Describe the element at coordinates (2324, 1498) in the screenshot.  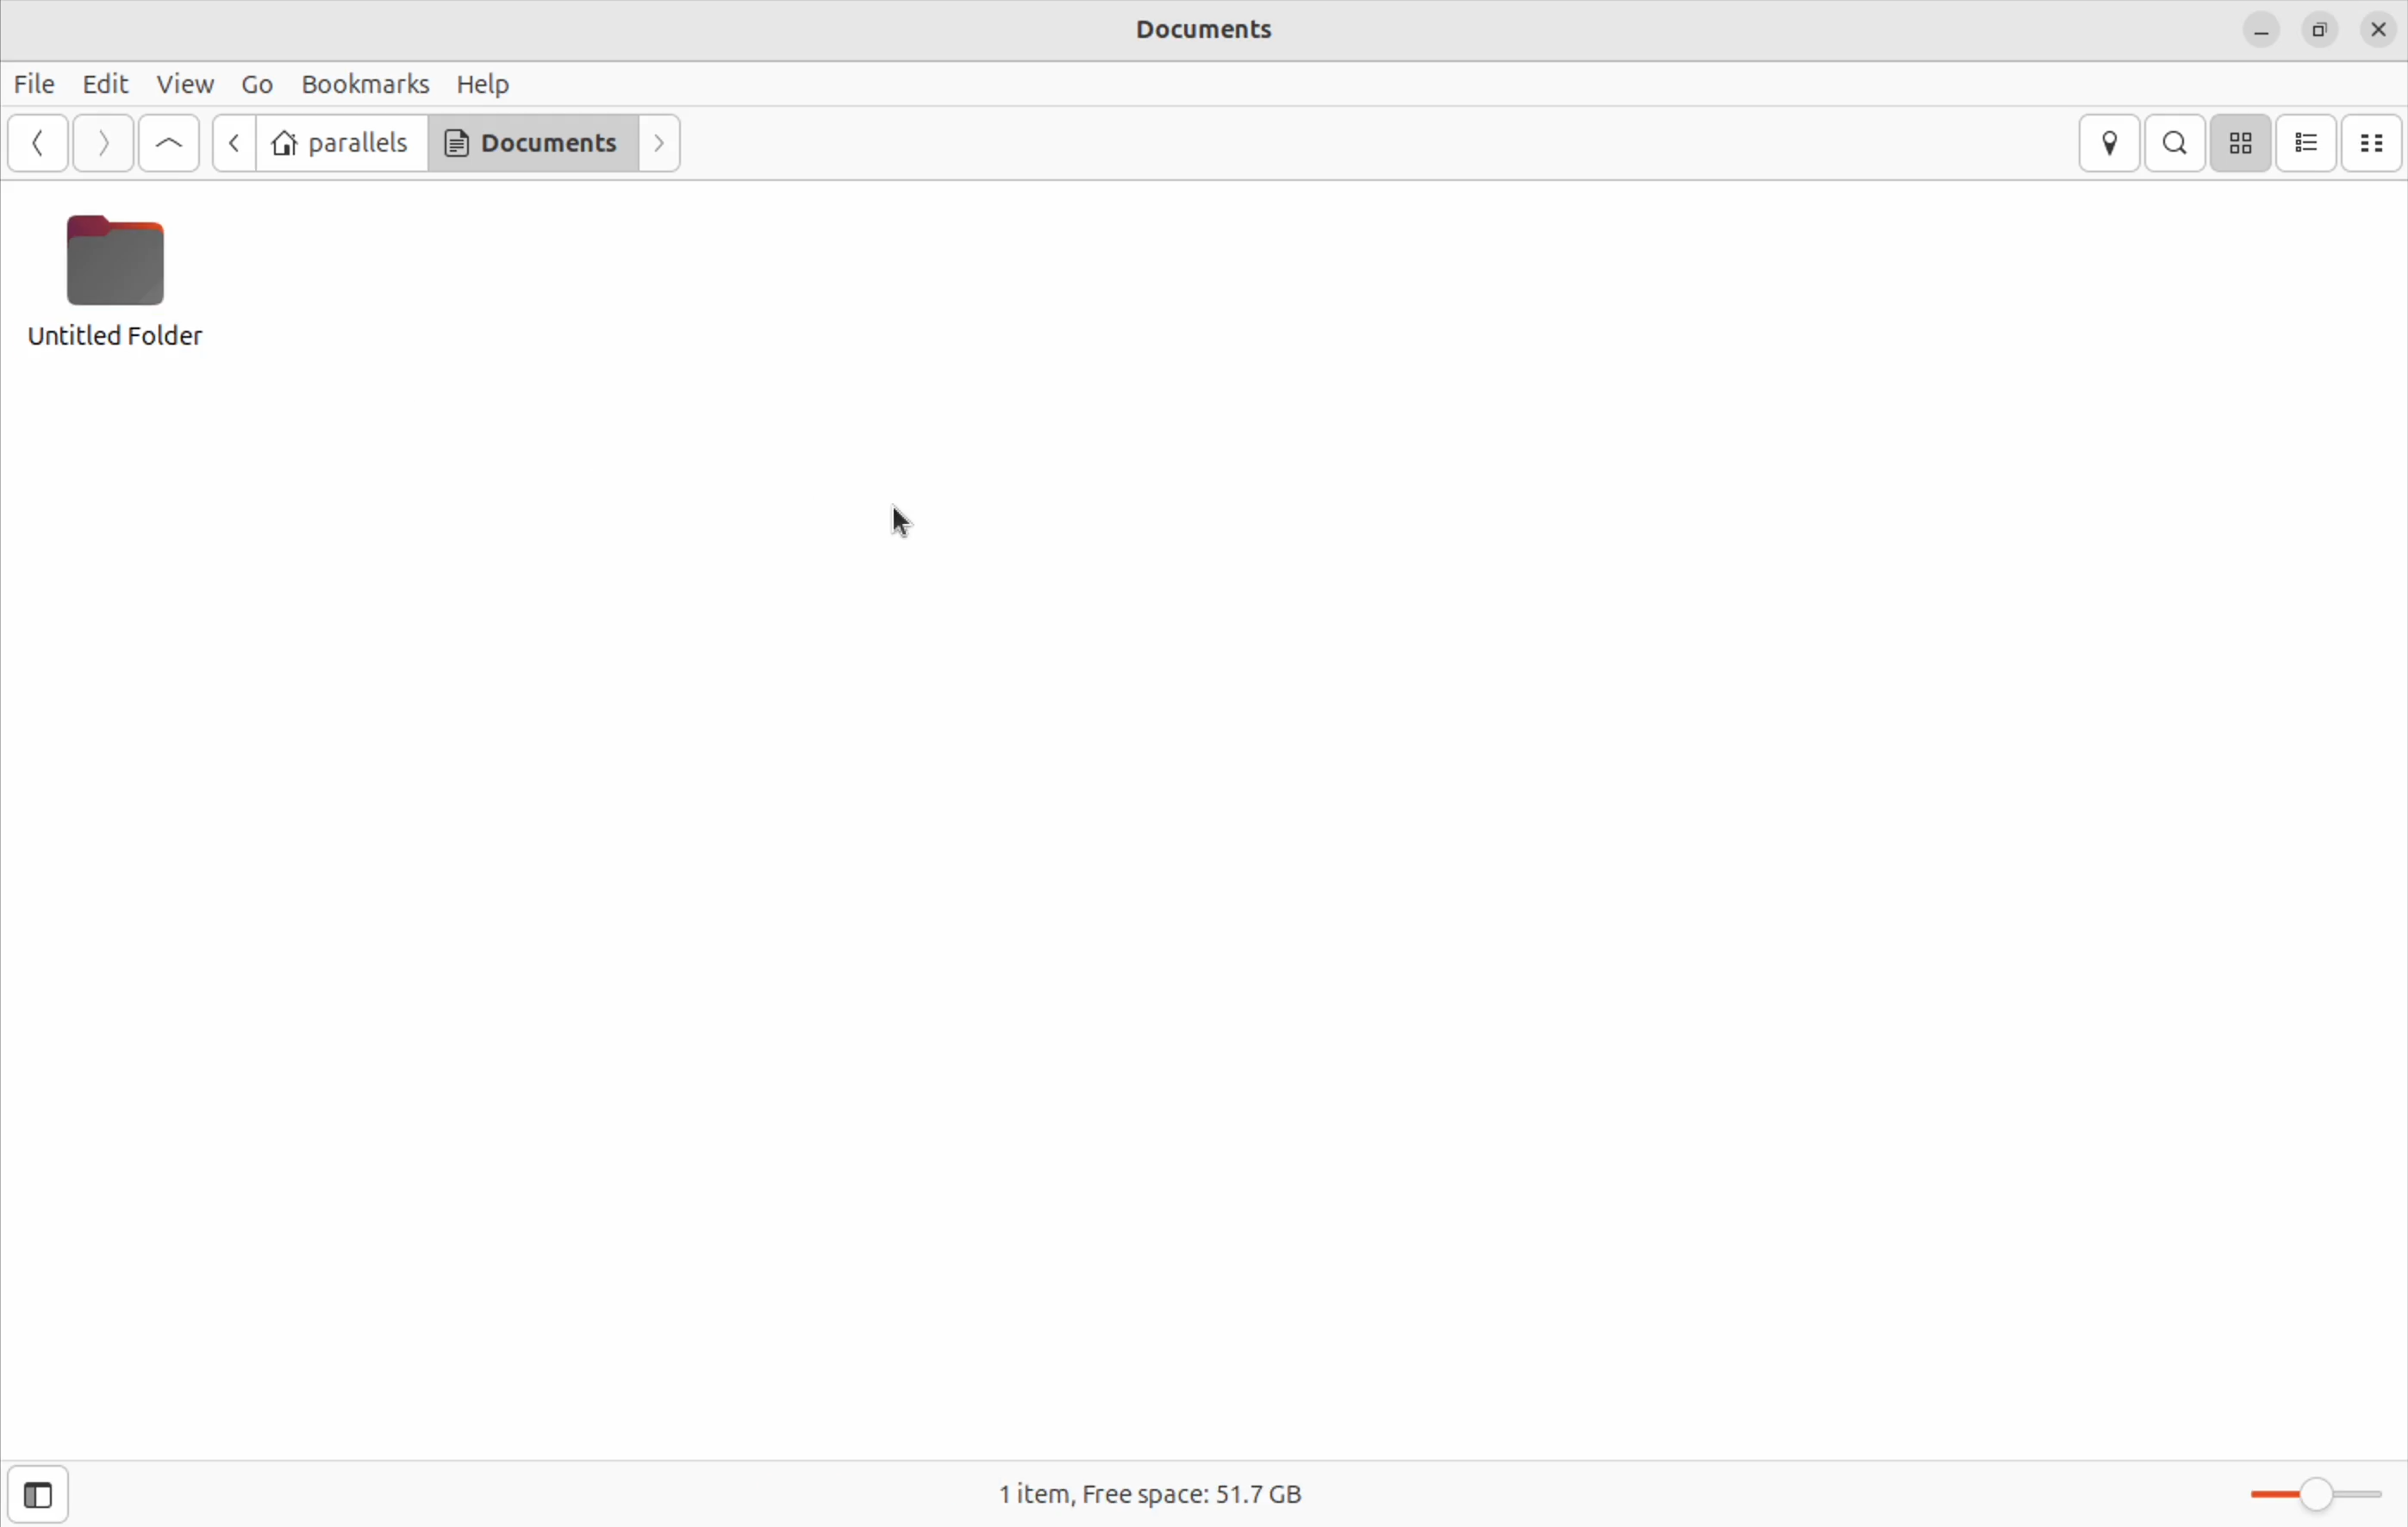
I see `Zoom` at that location.